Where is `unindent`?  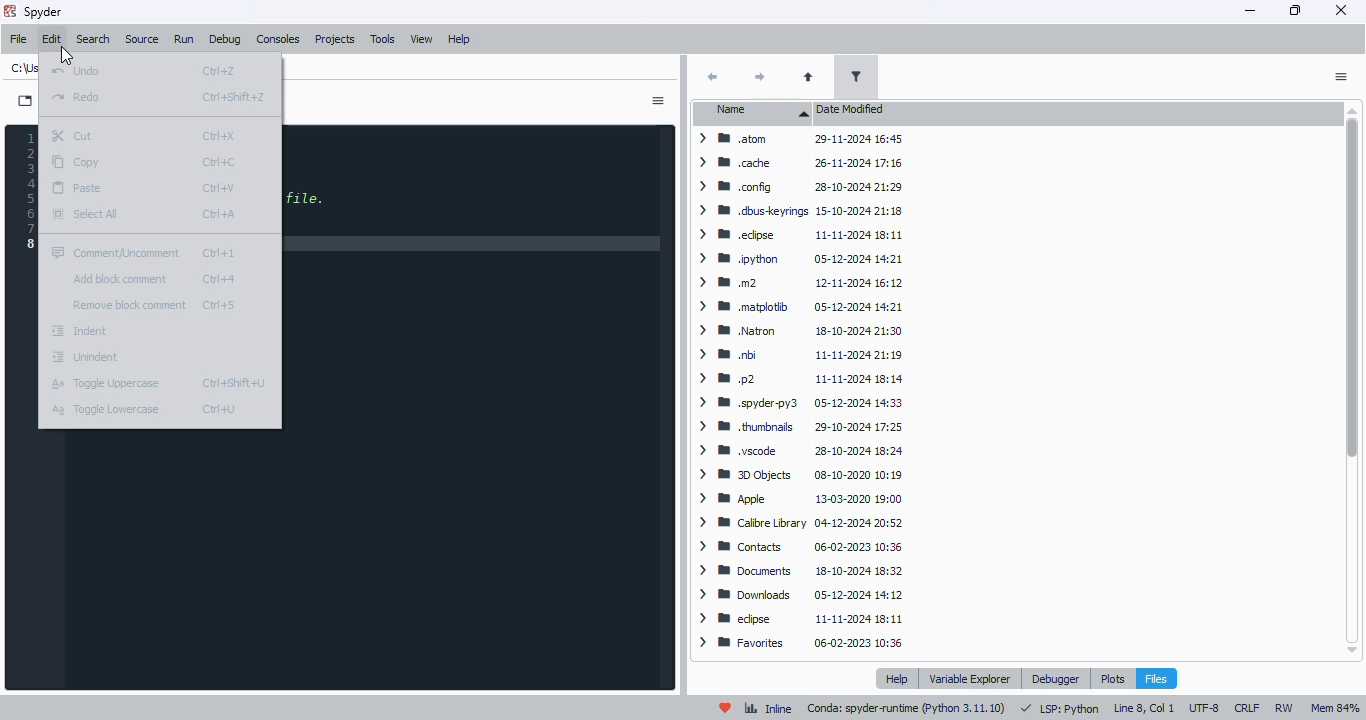 unindent is located at coordinates (85, 356).